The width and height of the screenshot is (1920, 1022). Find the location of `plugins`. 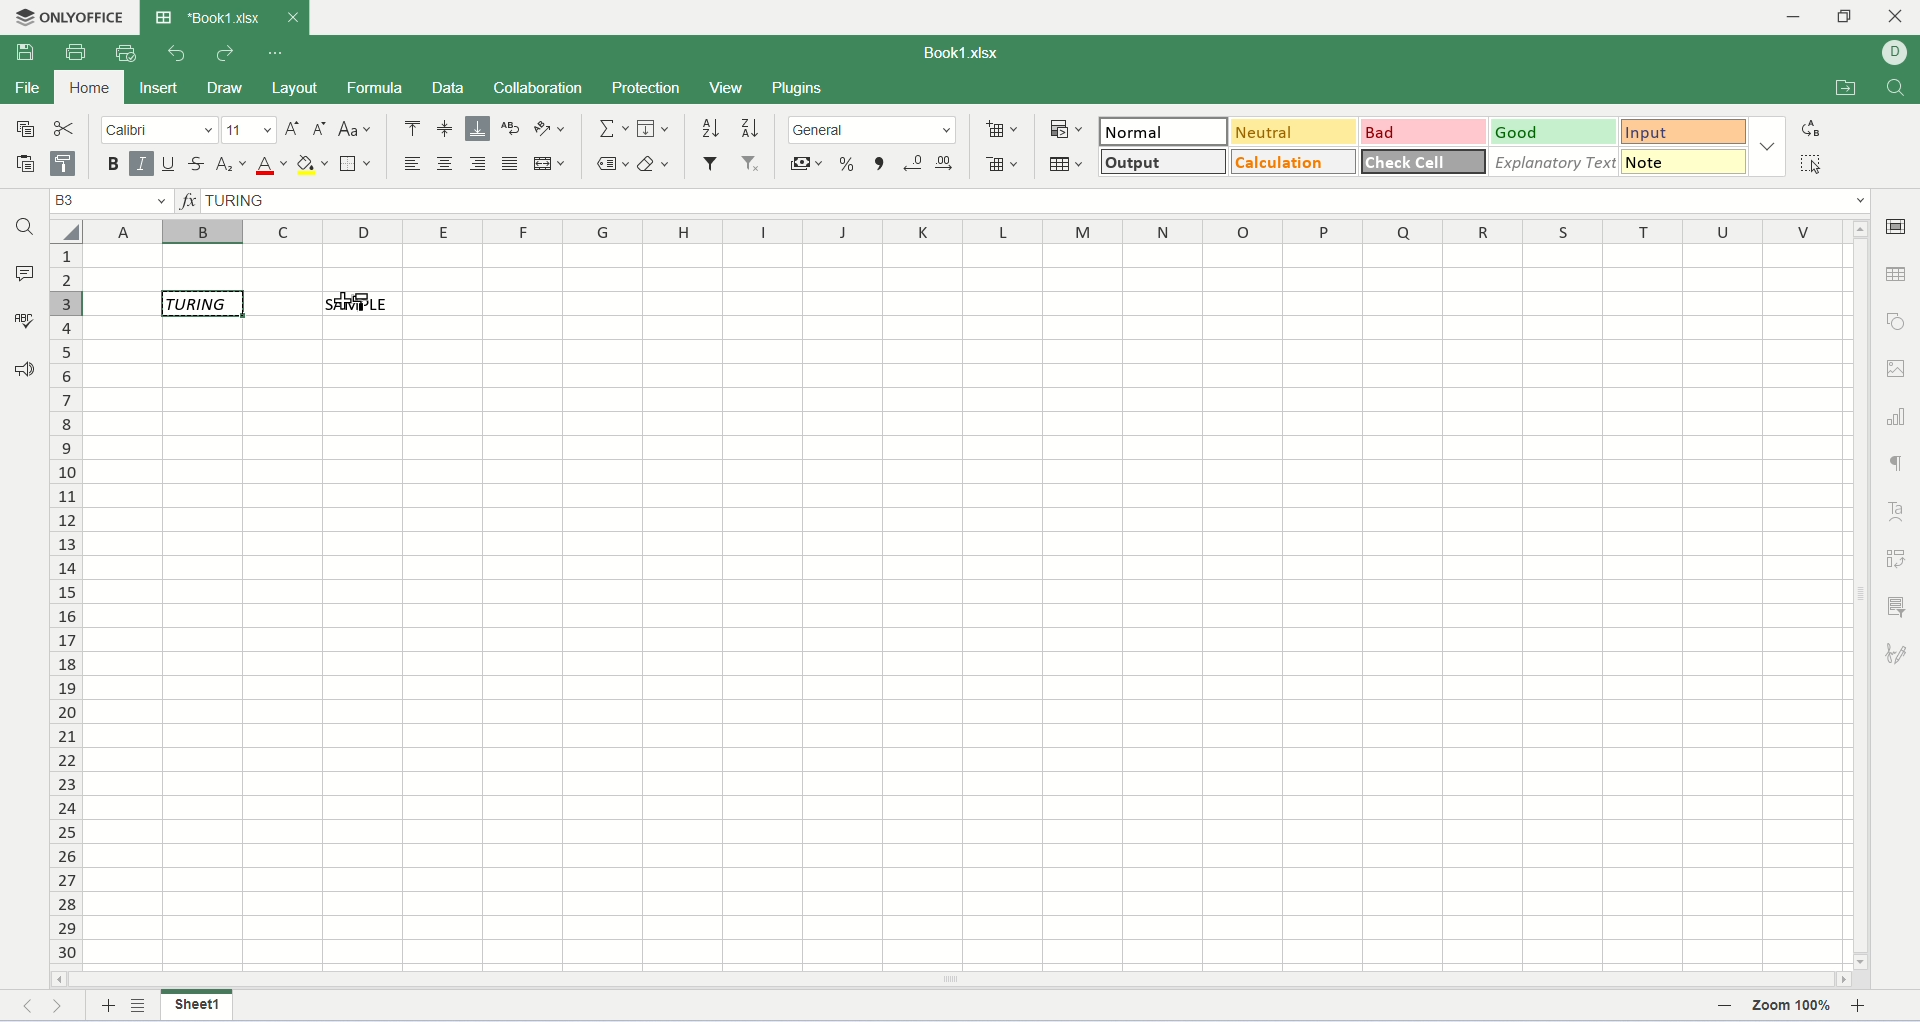

plugins is located at coordinates (796, 90).